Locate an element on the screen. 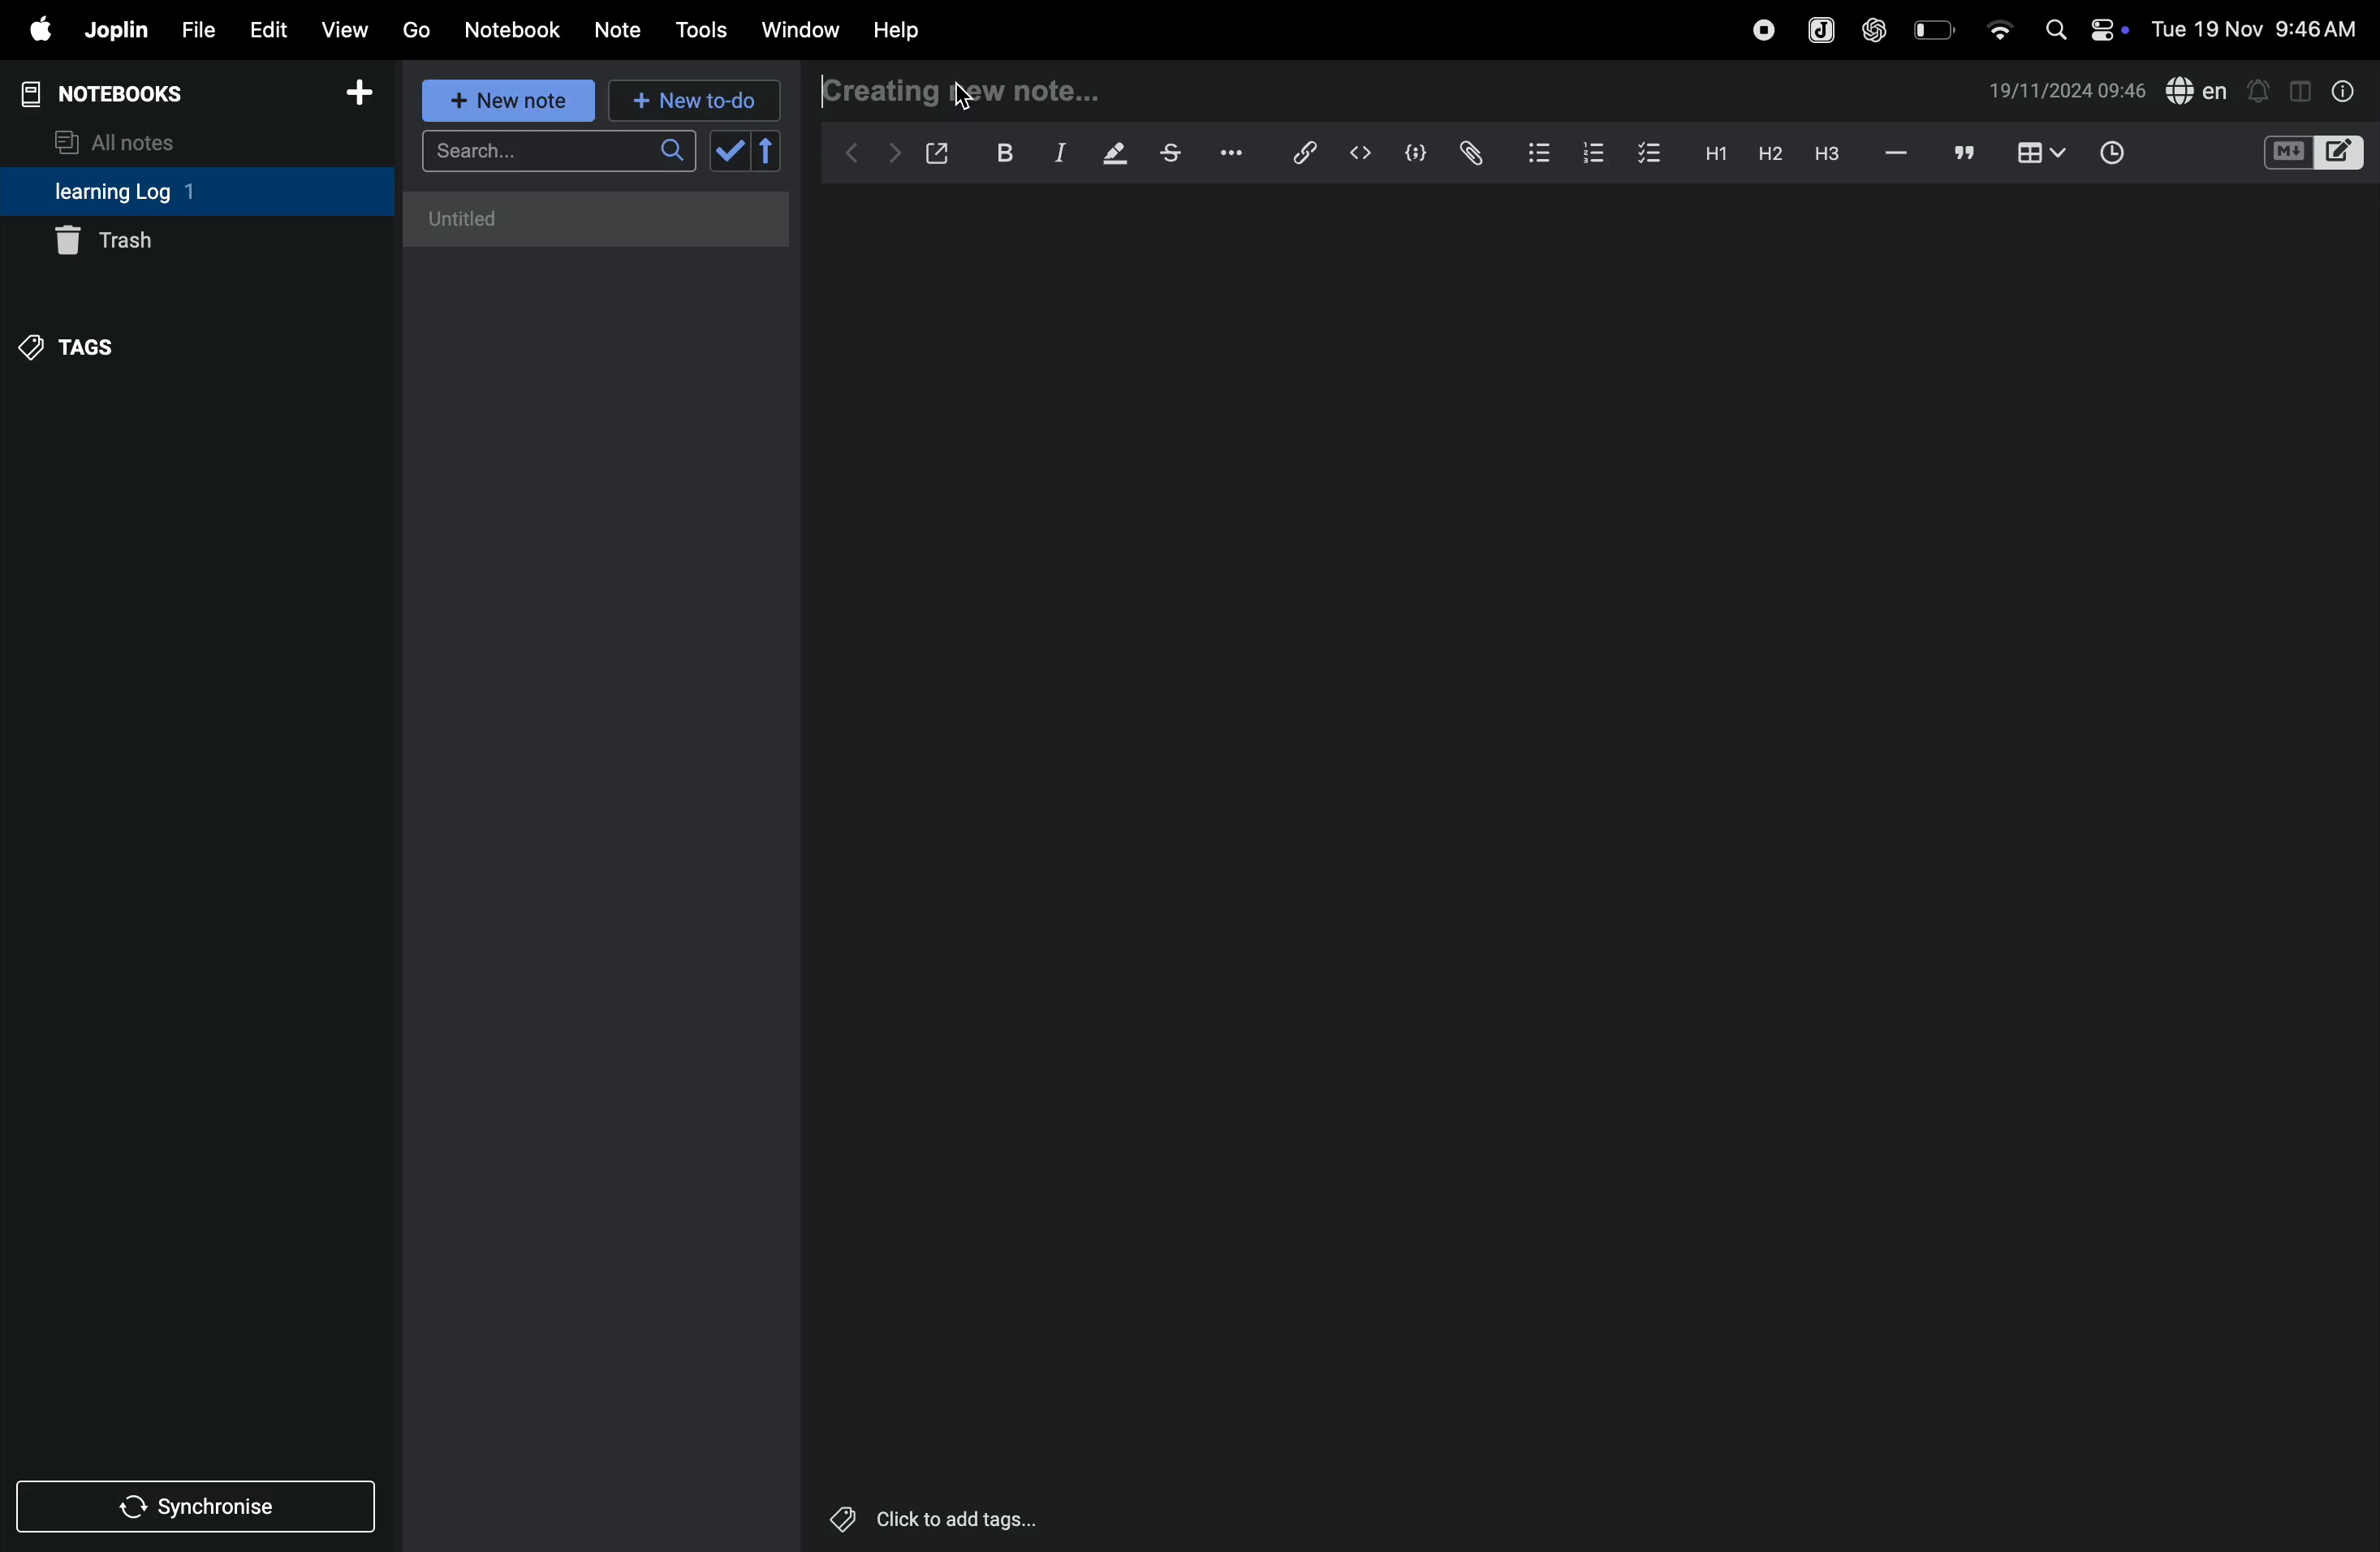 The height and width of the screenshot is (1552, 2380). hifen is located at coordinates (1897, 154).